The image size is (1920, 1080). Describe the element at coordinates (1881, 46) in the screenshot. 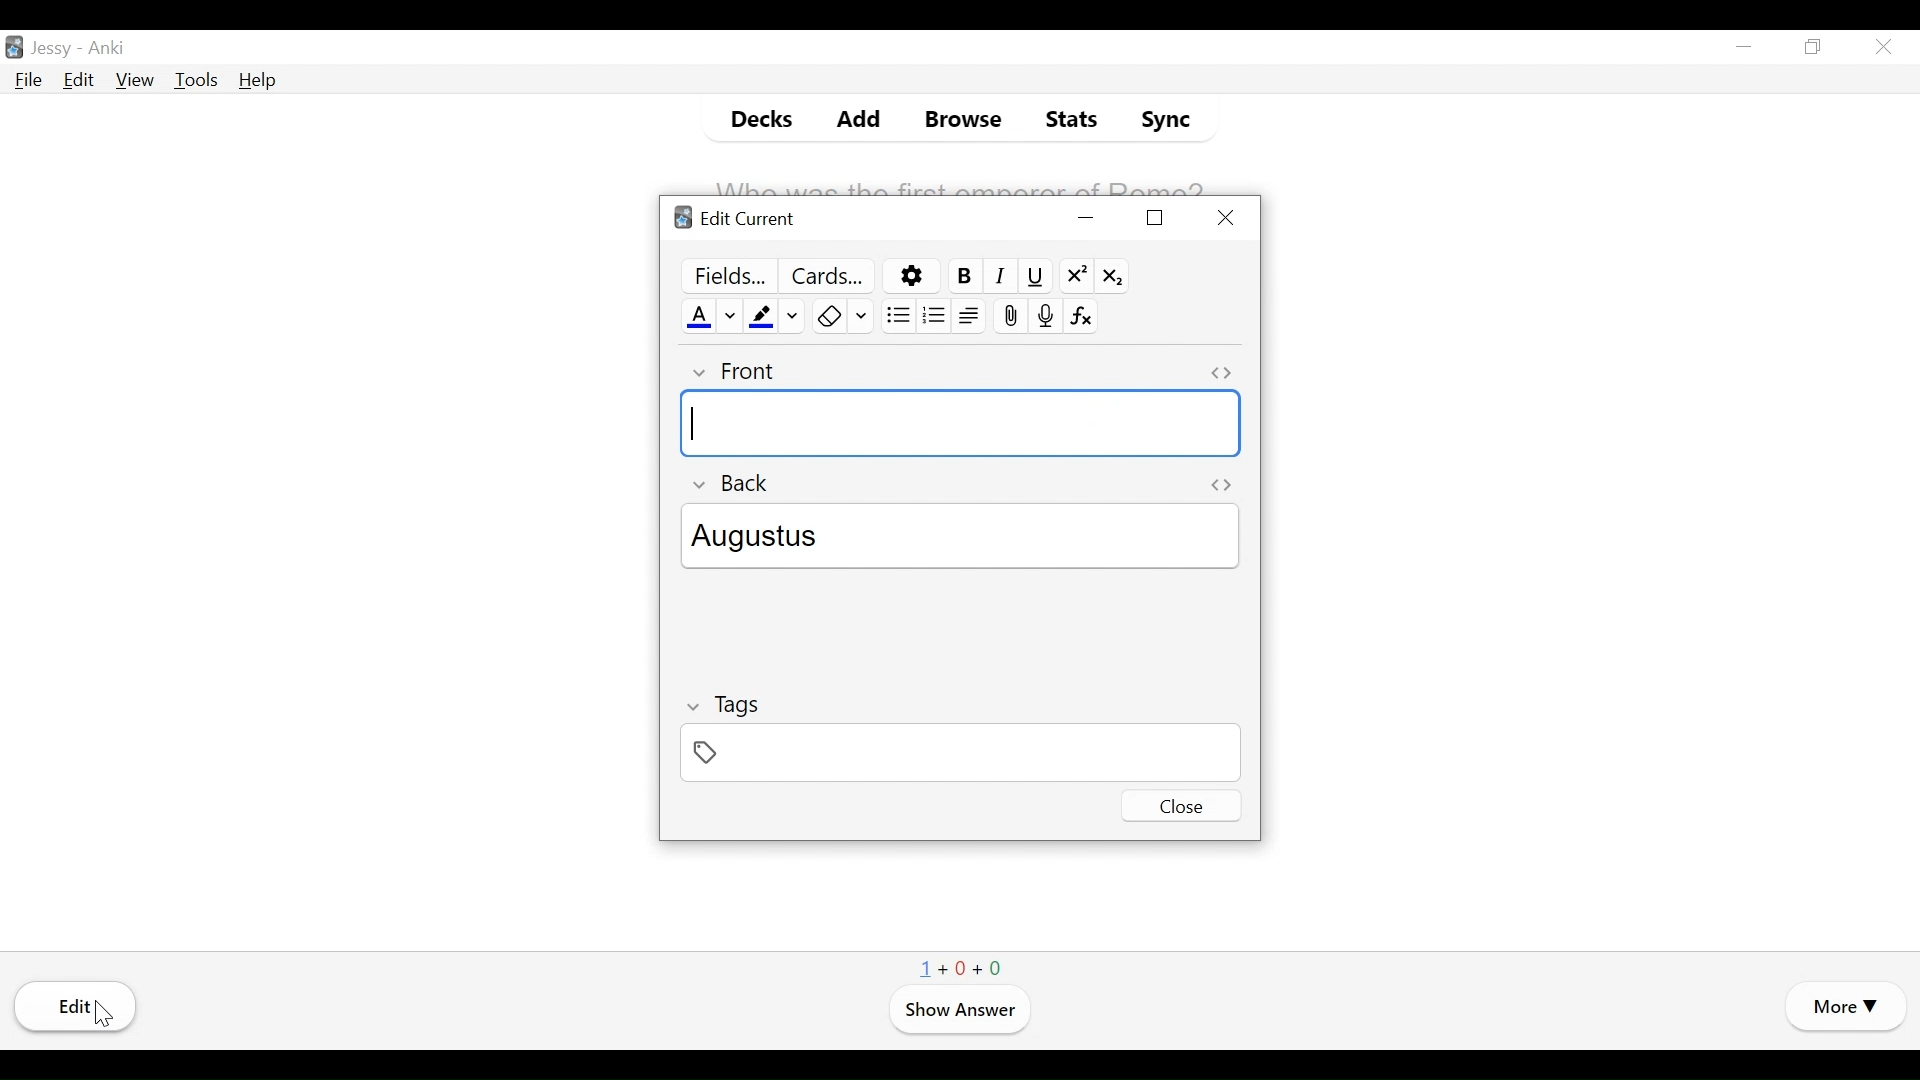

I see `Close` at that location.